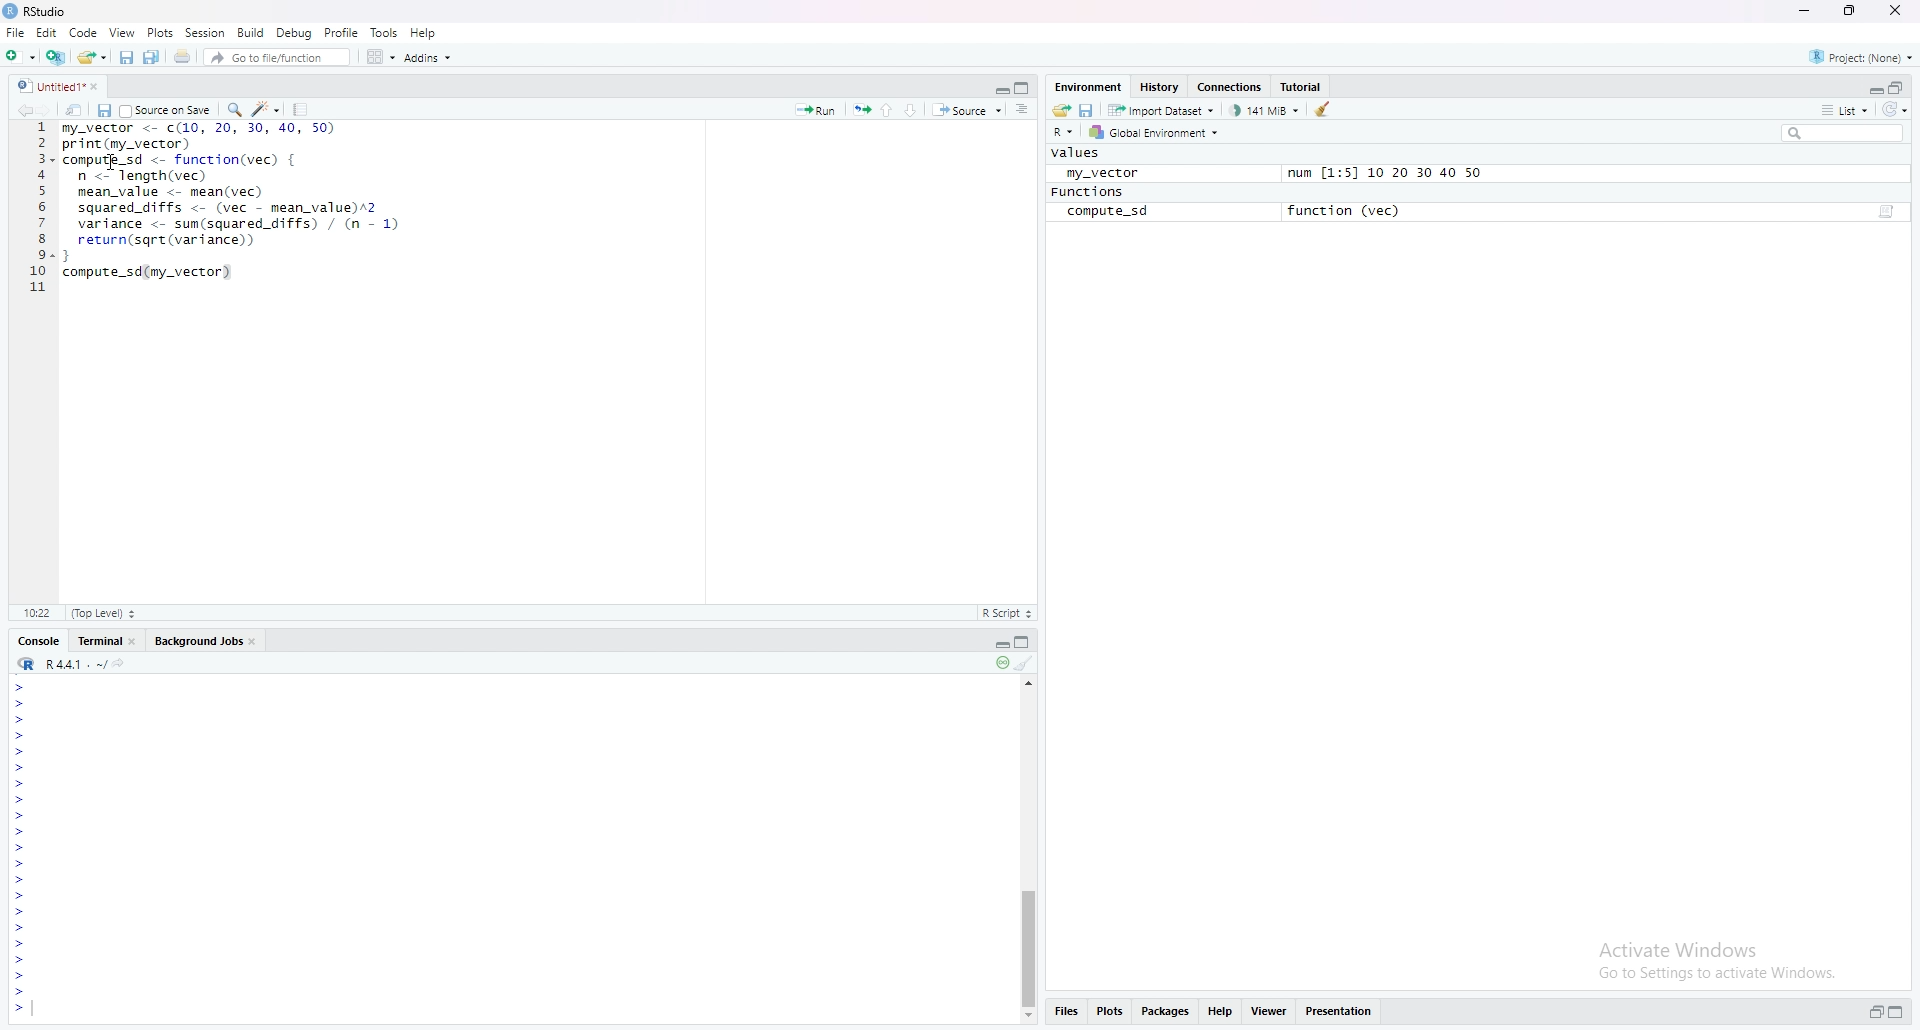 This screenshot has width=1920, height=1030. What do you see at coordinates (1162, 109) in the screenshot?
I see `Import Dataset` at bounding box center [1162, 109].